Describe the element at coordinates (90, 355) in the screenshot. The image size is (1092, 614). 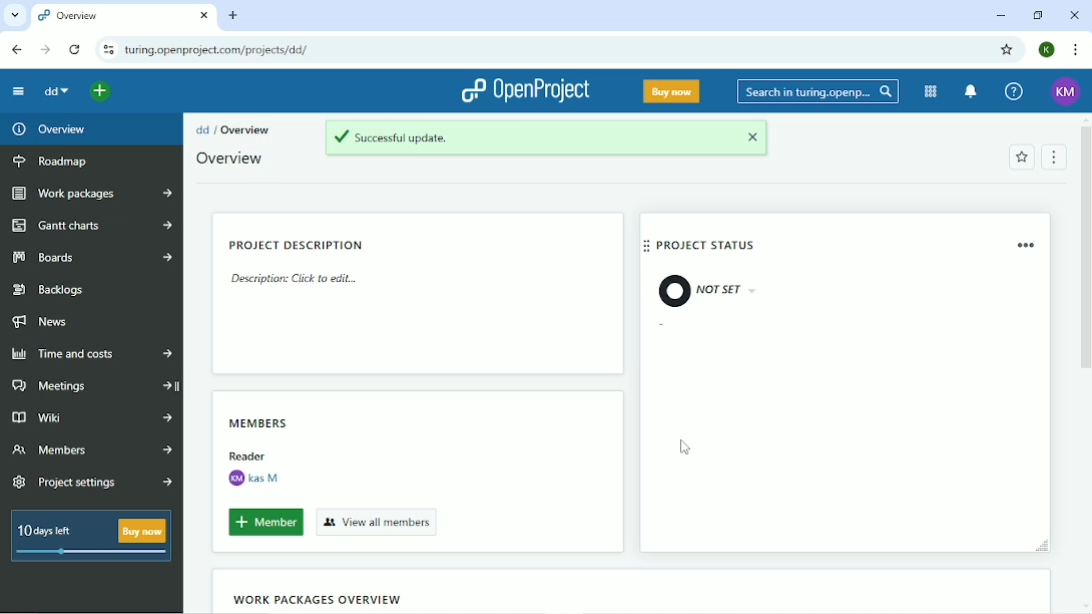
I see `Time and costs` at that location.